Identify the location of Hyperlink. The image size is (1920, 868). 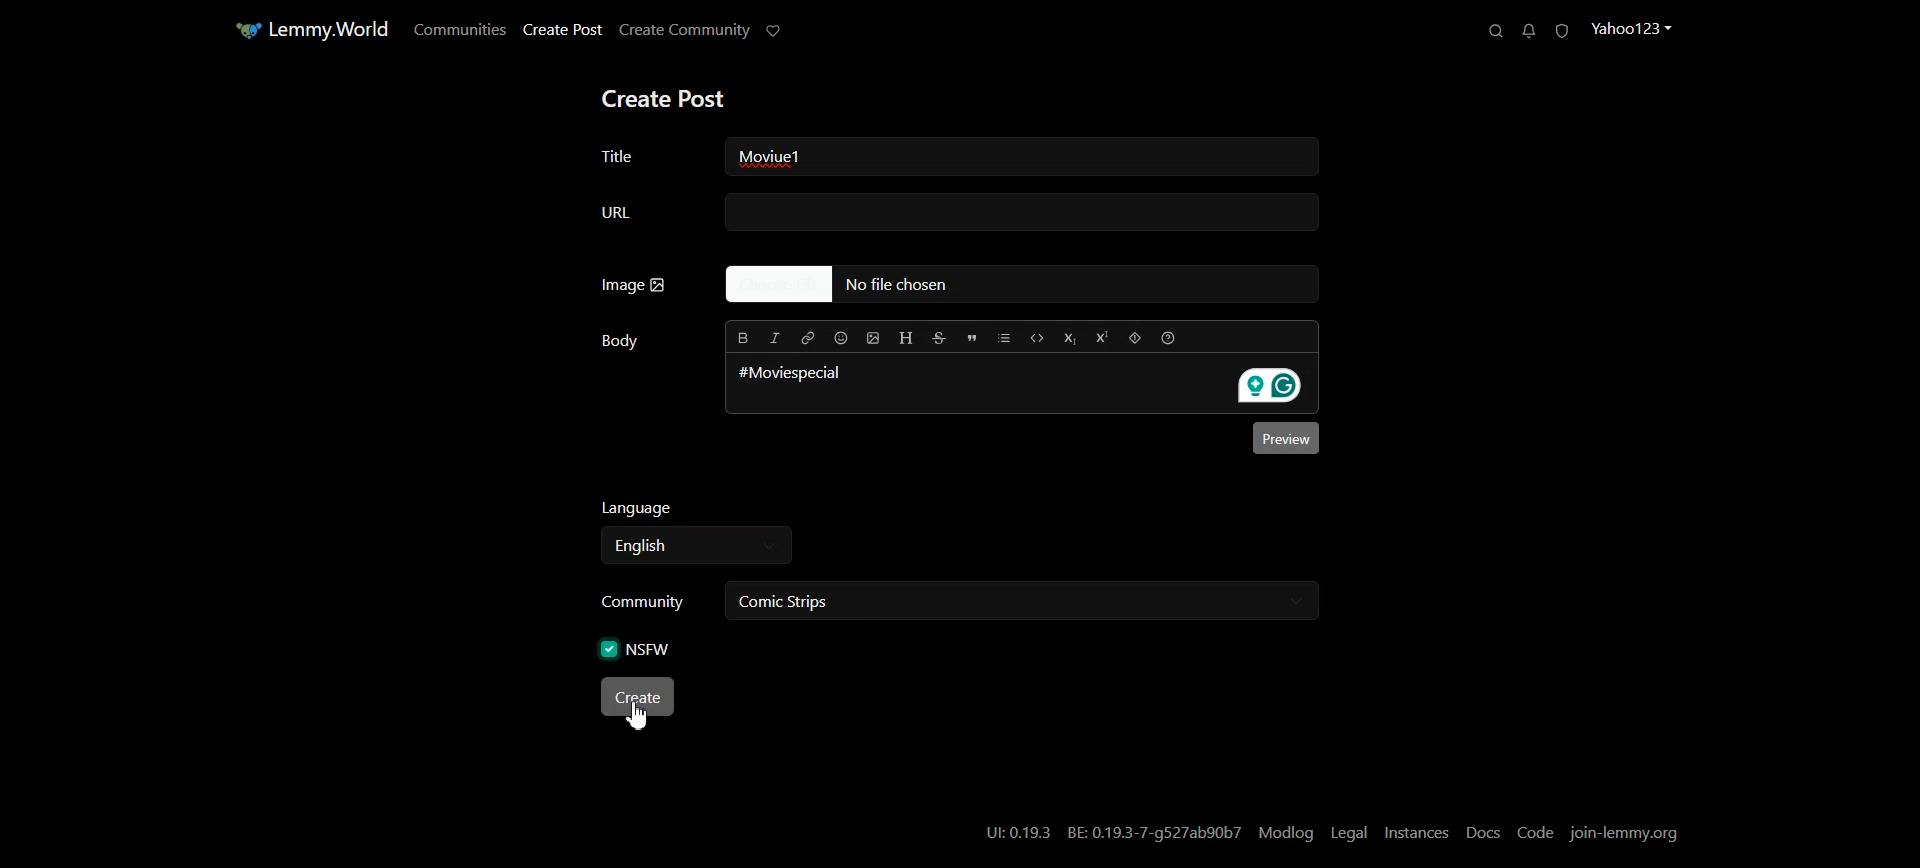
(809, 339).